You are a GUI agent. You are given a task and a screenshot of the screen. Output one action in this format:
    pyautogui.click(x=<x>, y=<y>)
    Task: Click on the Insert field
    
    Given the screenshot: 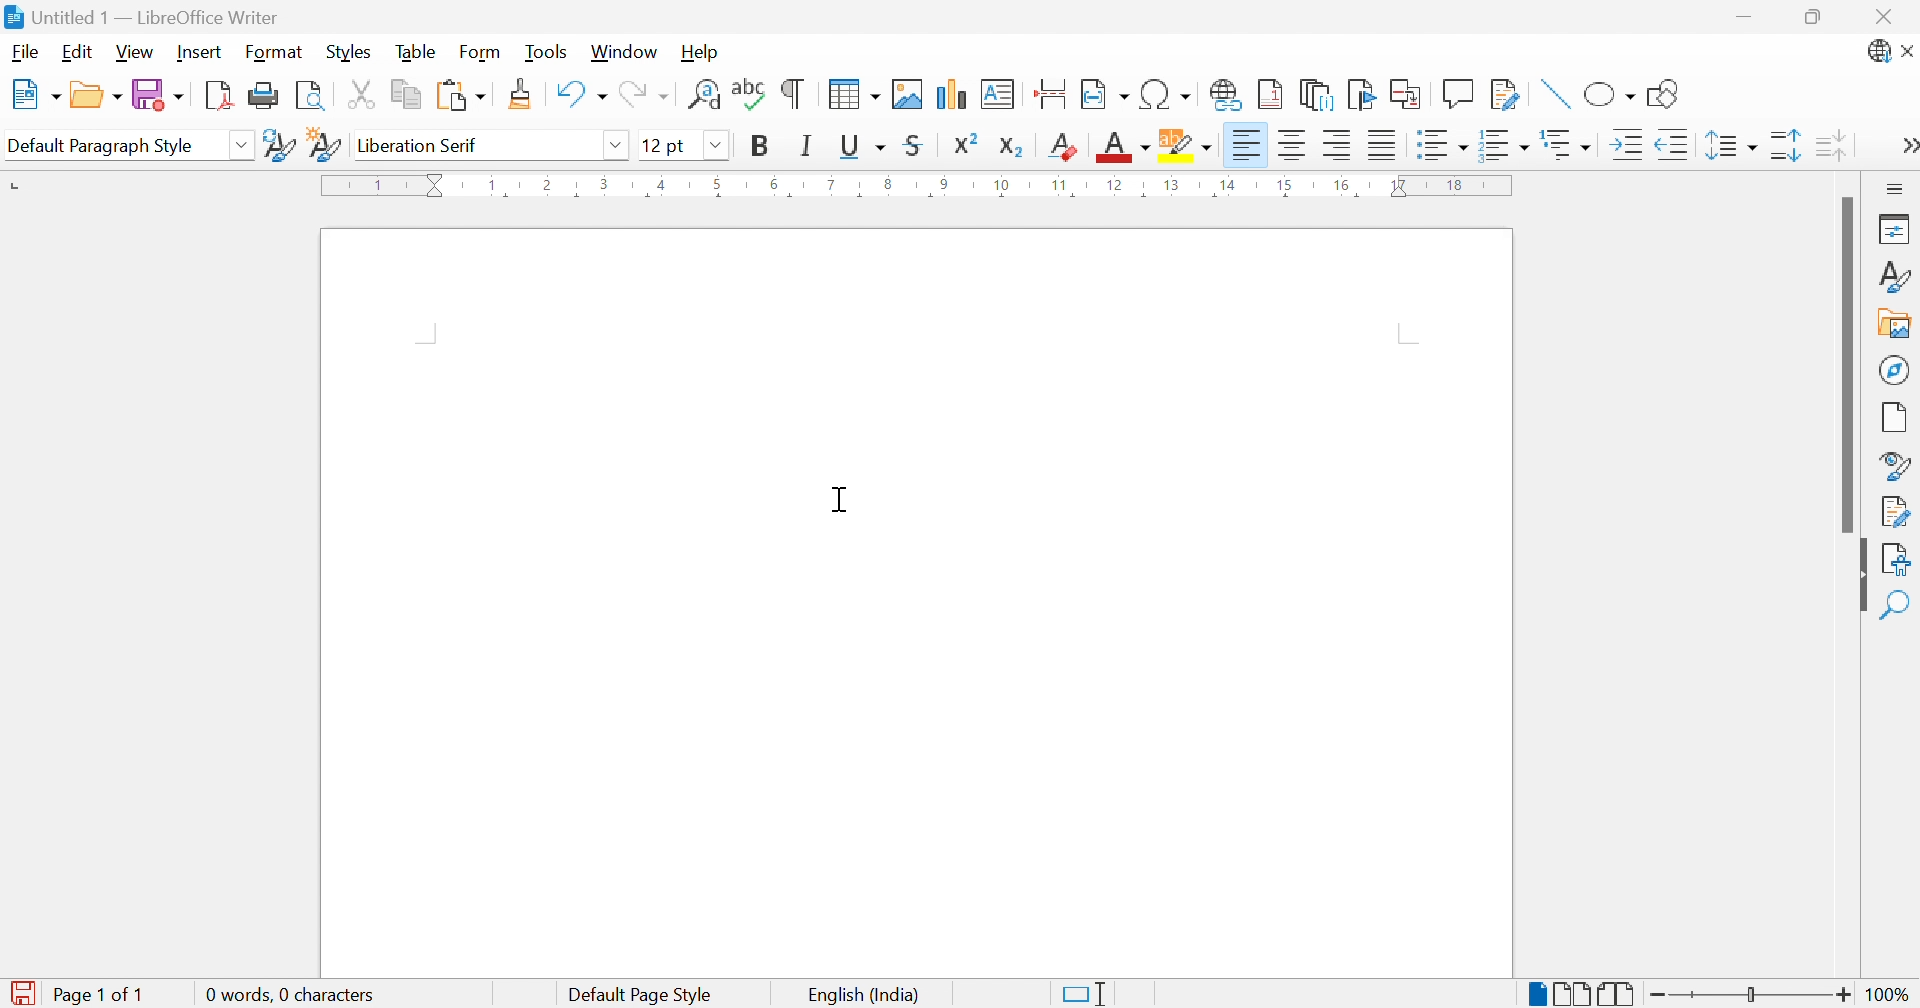 What is the action you would take?
    pyautogui.click(x=1104, y=95)
    